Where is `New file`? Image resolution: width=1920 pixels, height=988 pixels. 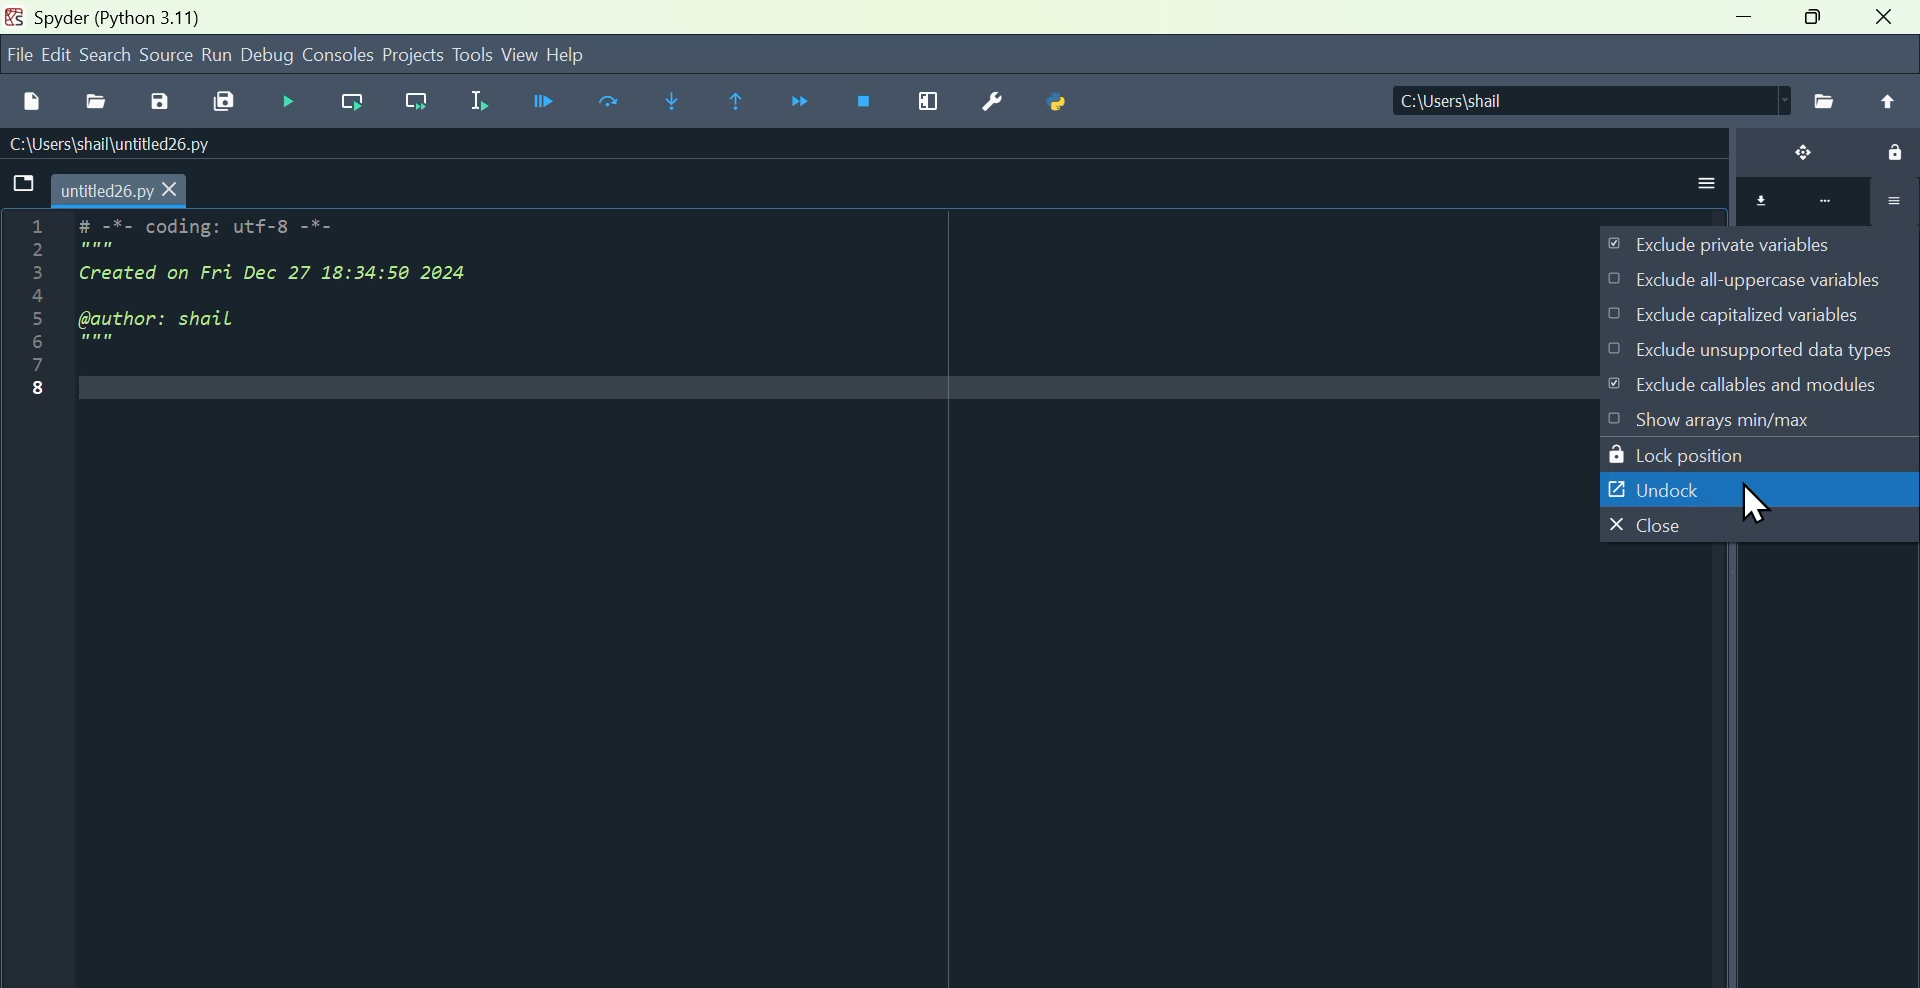 New file is located at coordinates (31, 97).